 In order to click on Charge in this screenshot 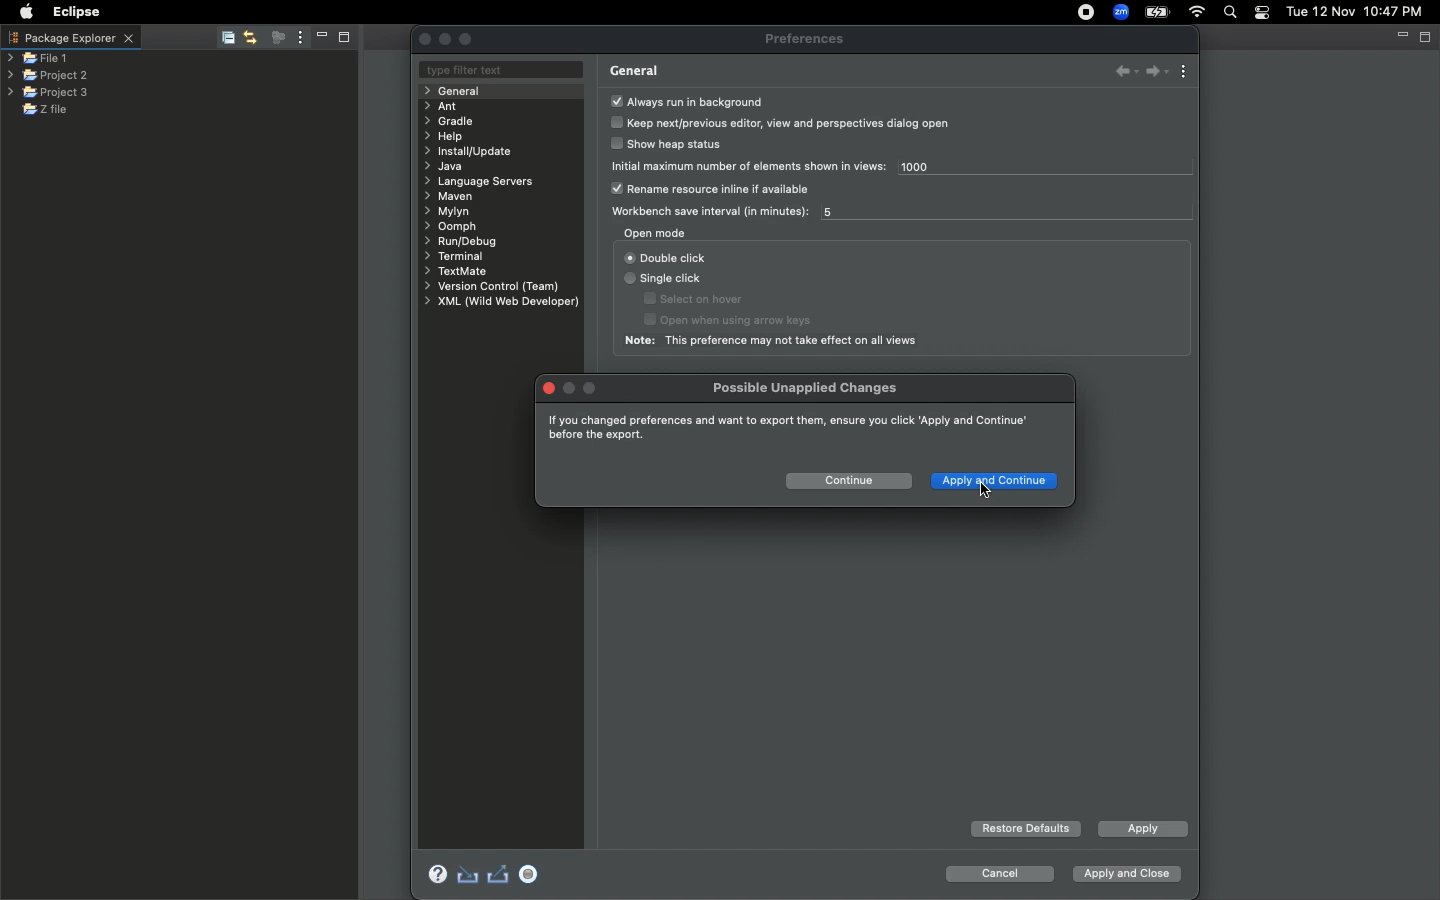, I will do `click(1160, 11)`.